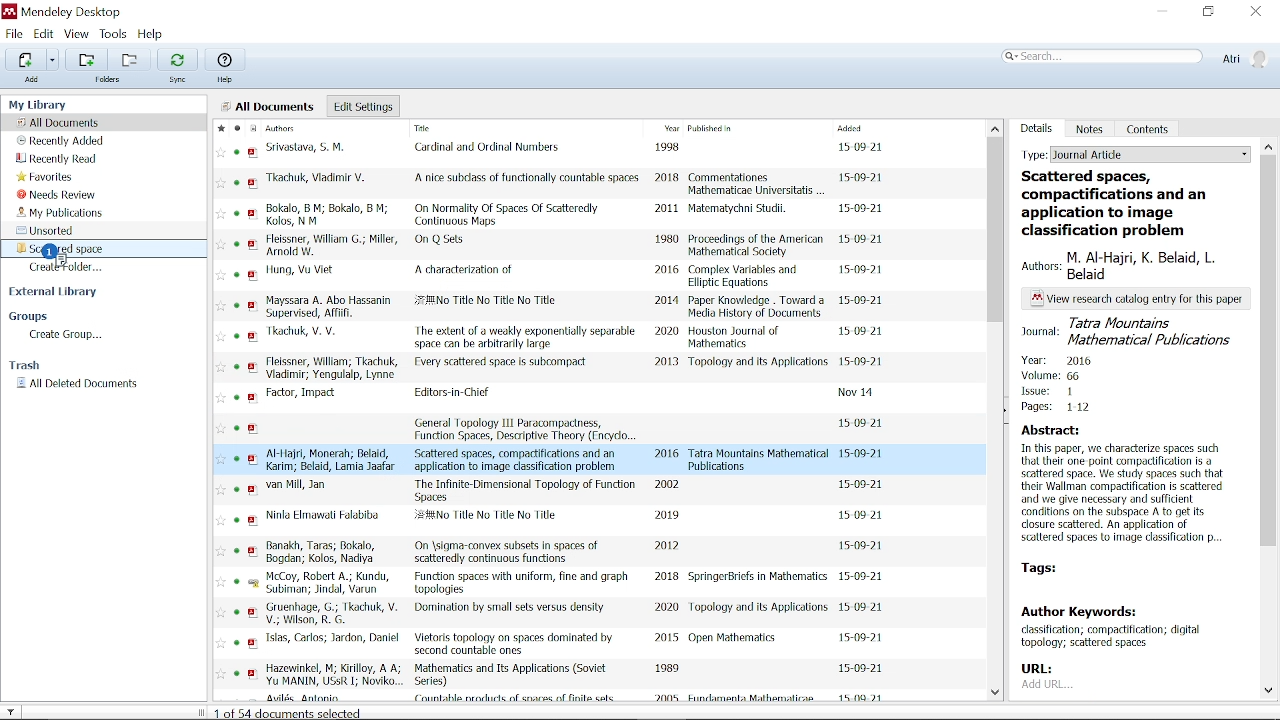  Describe the element at coordinates (1038, 130) in the screenshot. I see `` at that location.